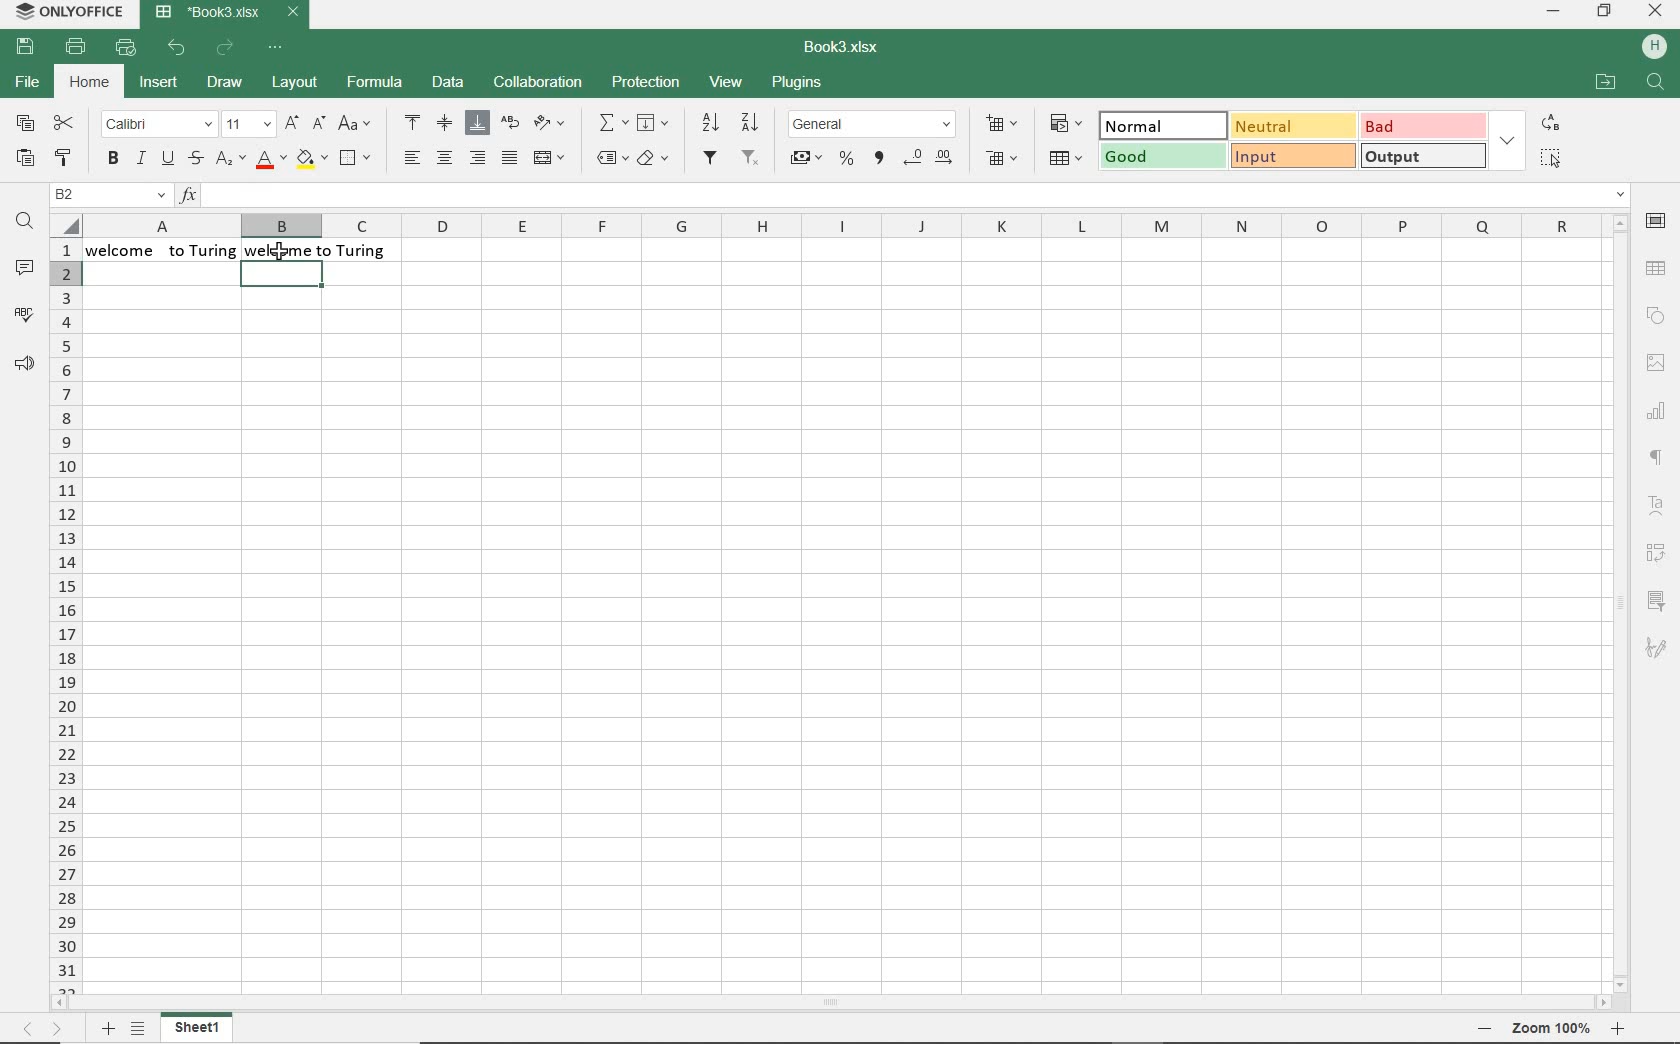  What do you see at coordinates (711, 123) in the screenshot?
I see `sort ascending` at bounding box center [711, 123].